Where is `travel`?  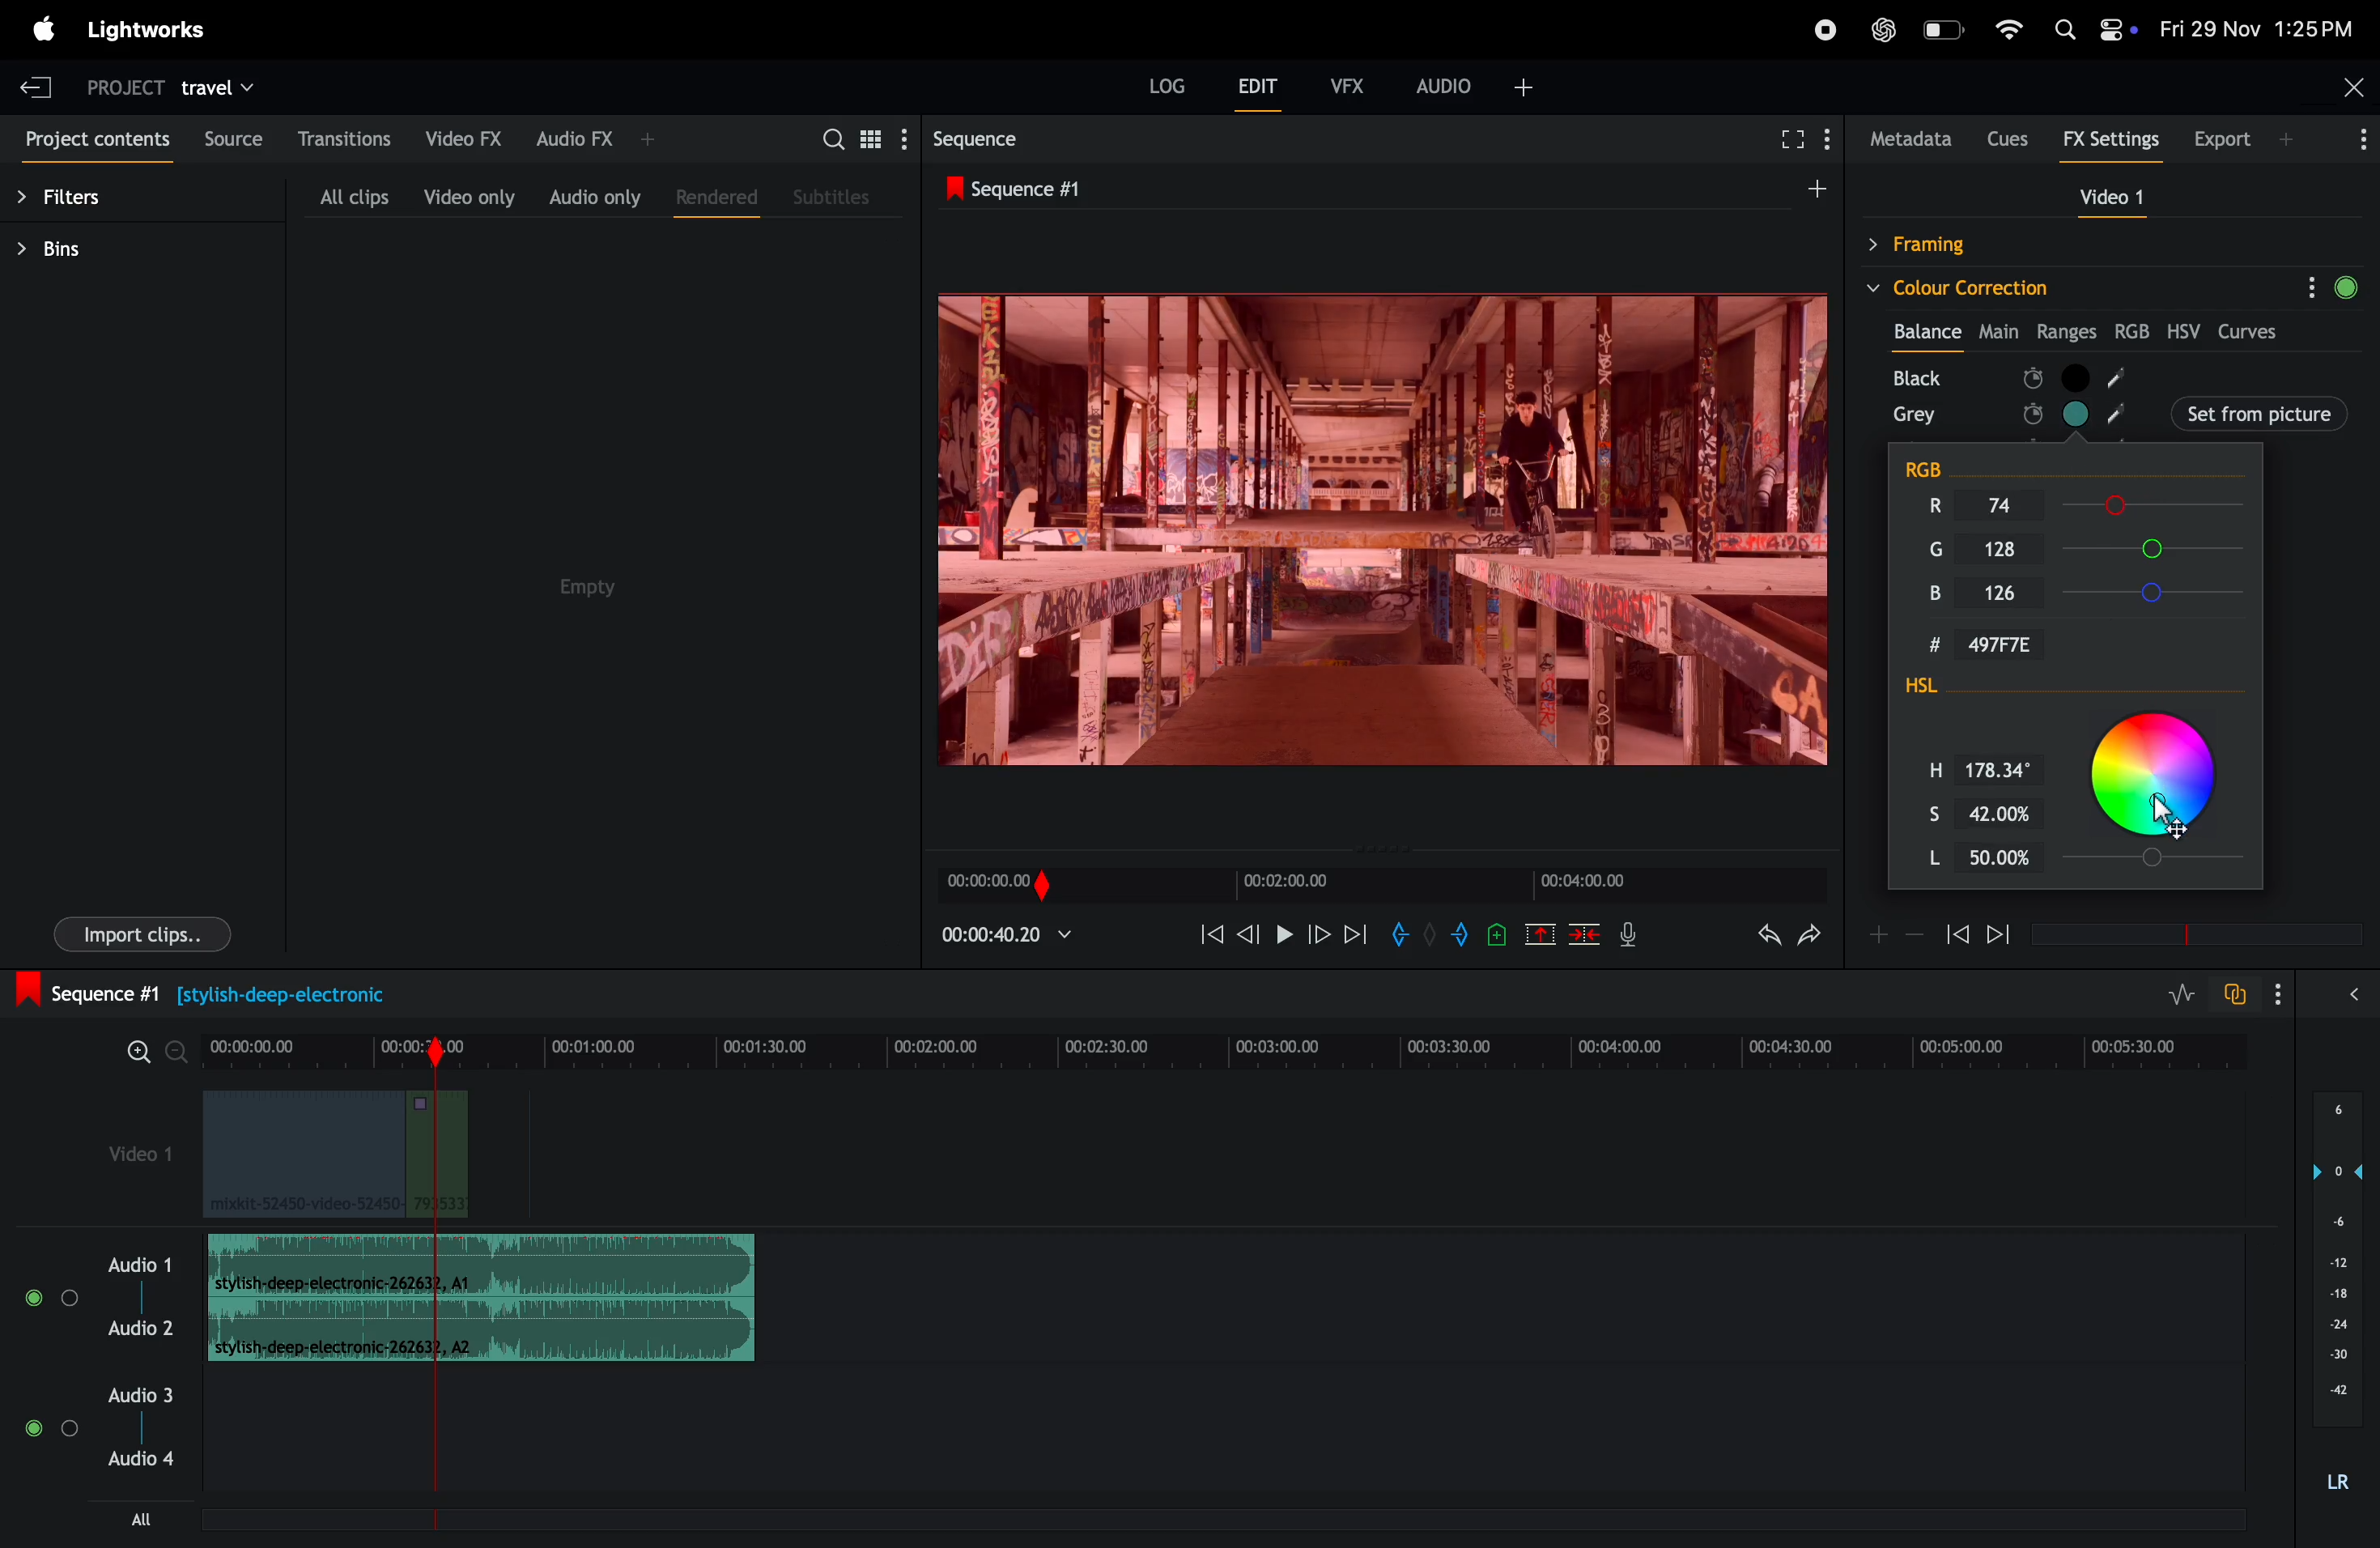
travel is located at coordinates (222, 86).